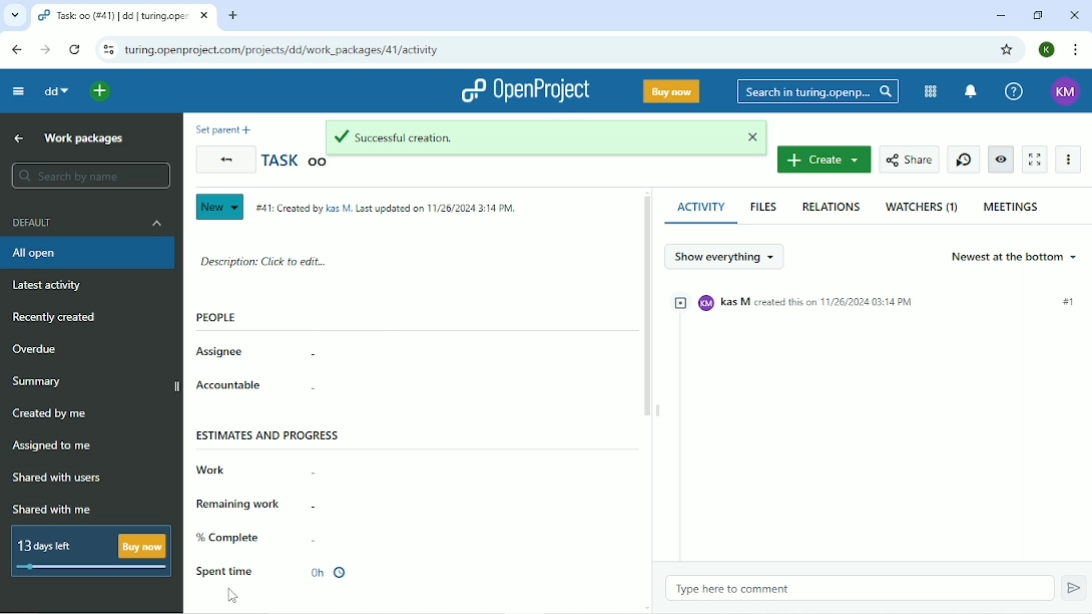  I want to click on Assigned to me, so click(52, 446).